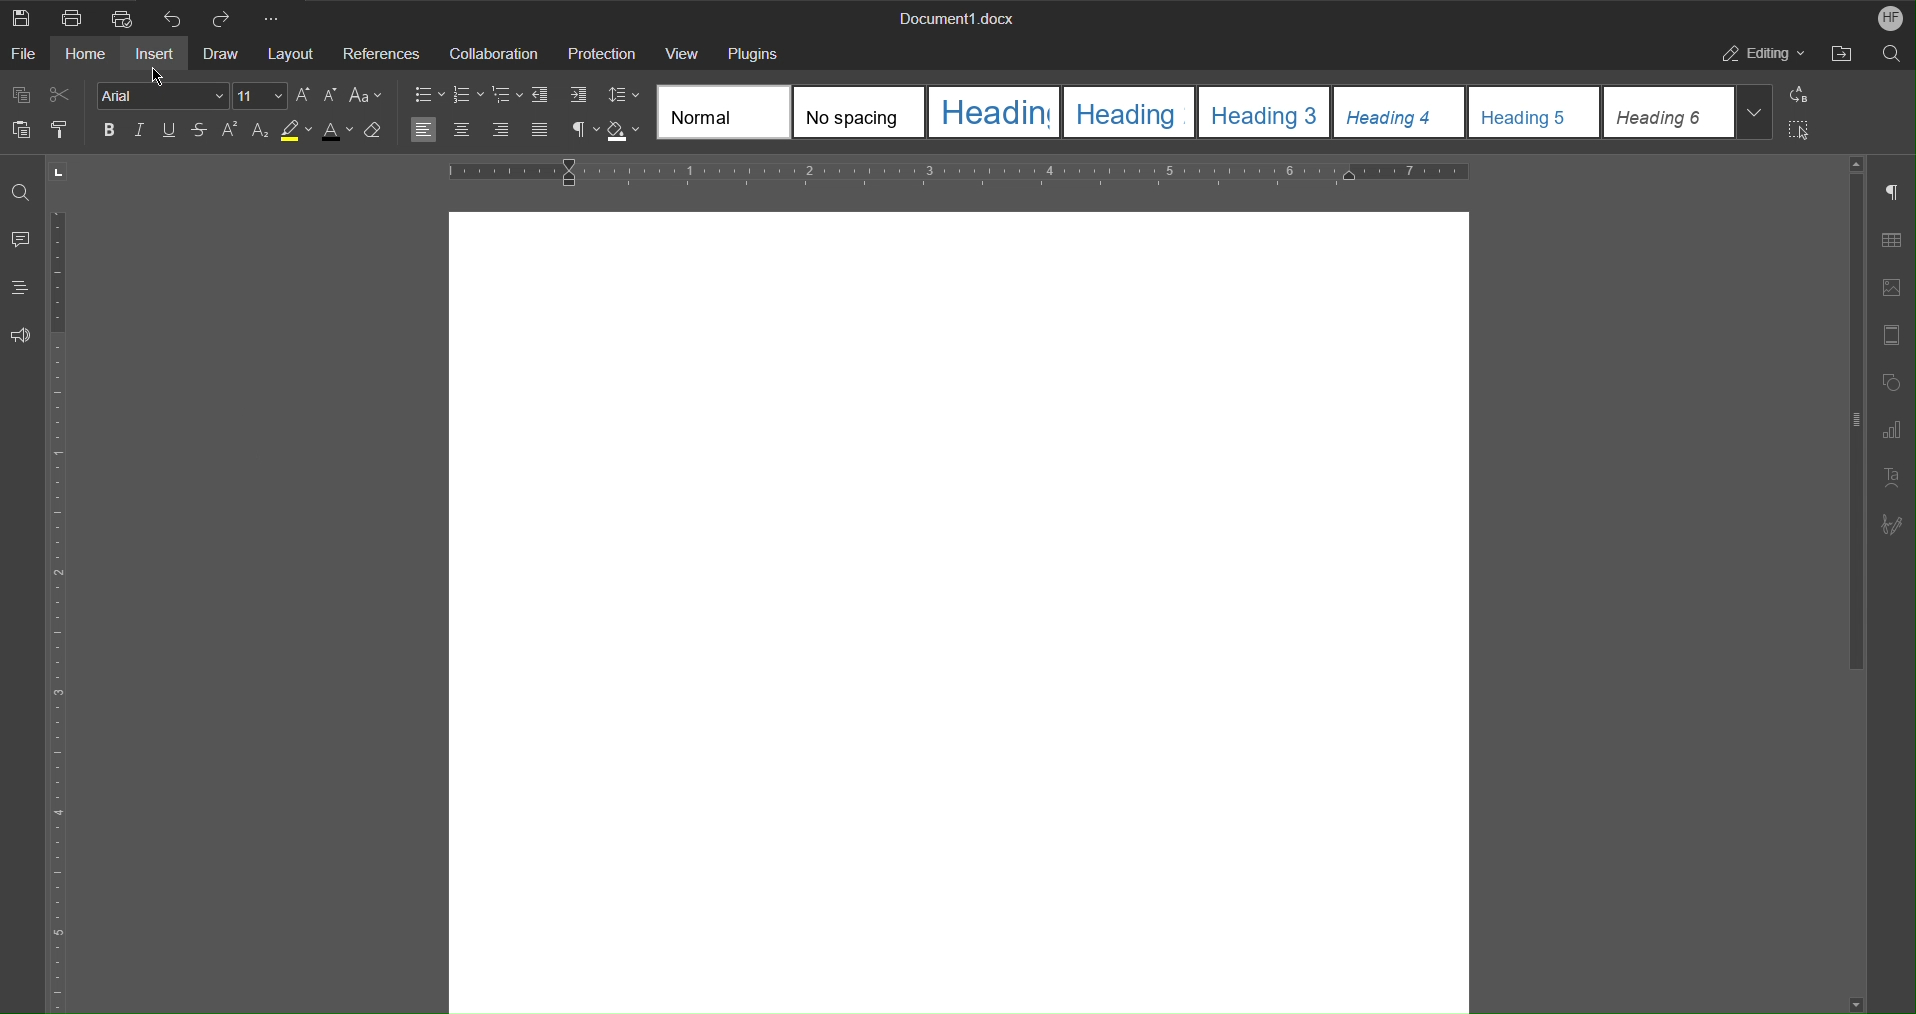  I want to click on Heading 1, so click(994, 112).